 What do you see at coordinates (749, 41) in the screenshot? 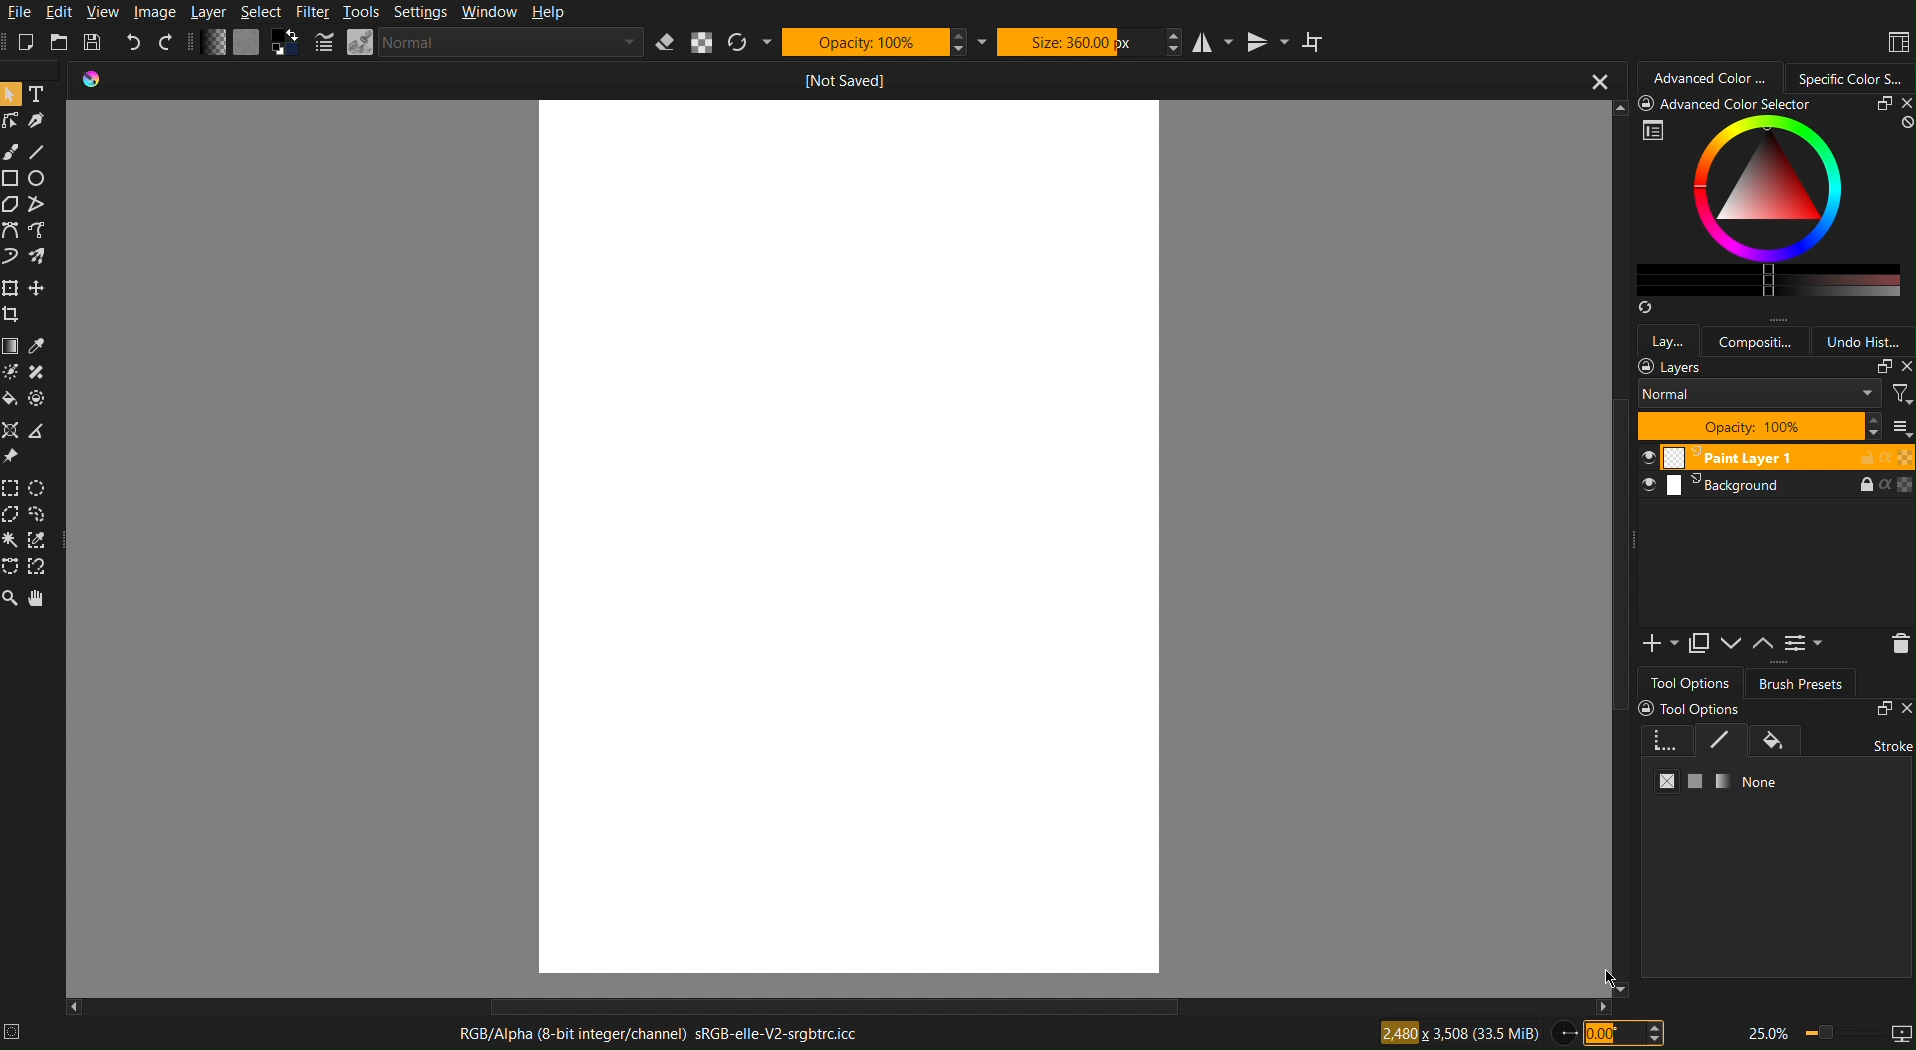
I see `Refresh` at bounding box center [749, 41].